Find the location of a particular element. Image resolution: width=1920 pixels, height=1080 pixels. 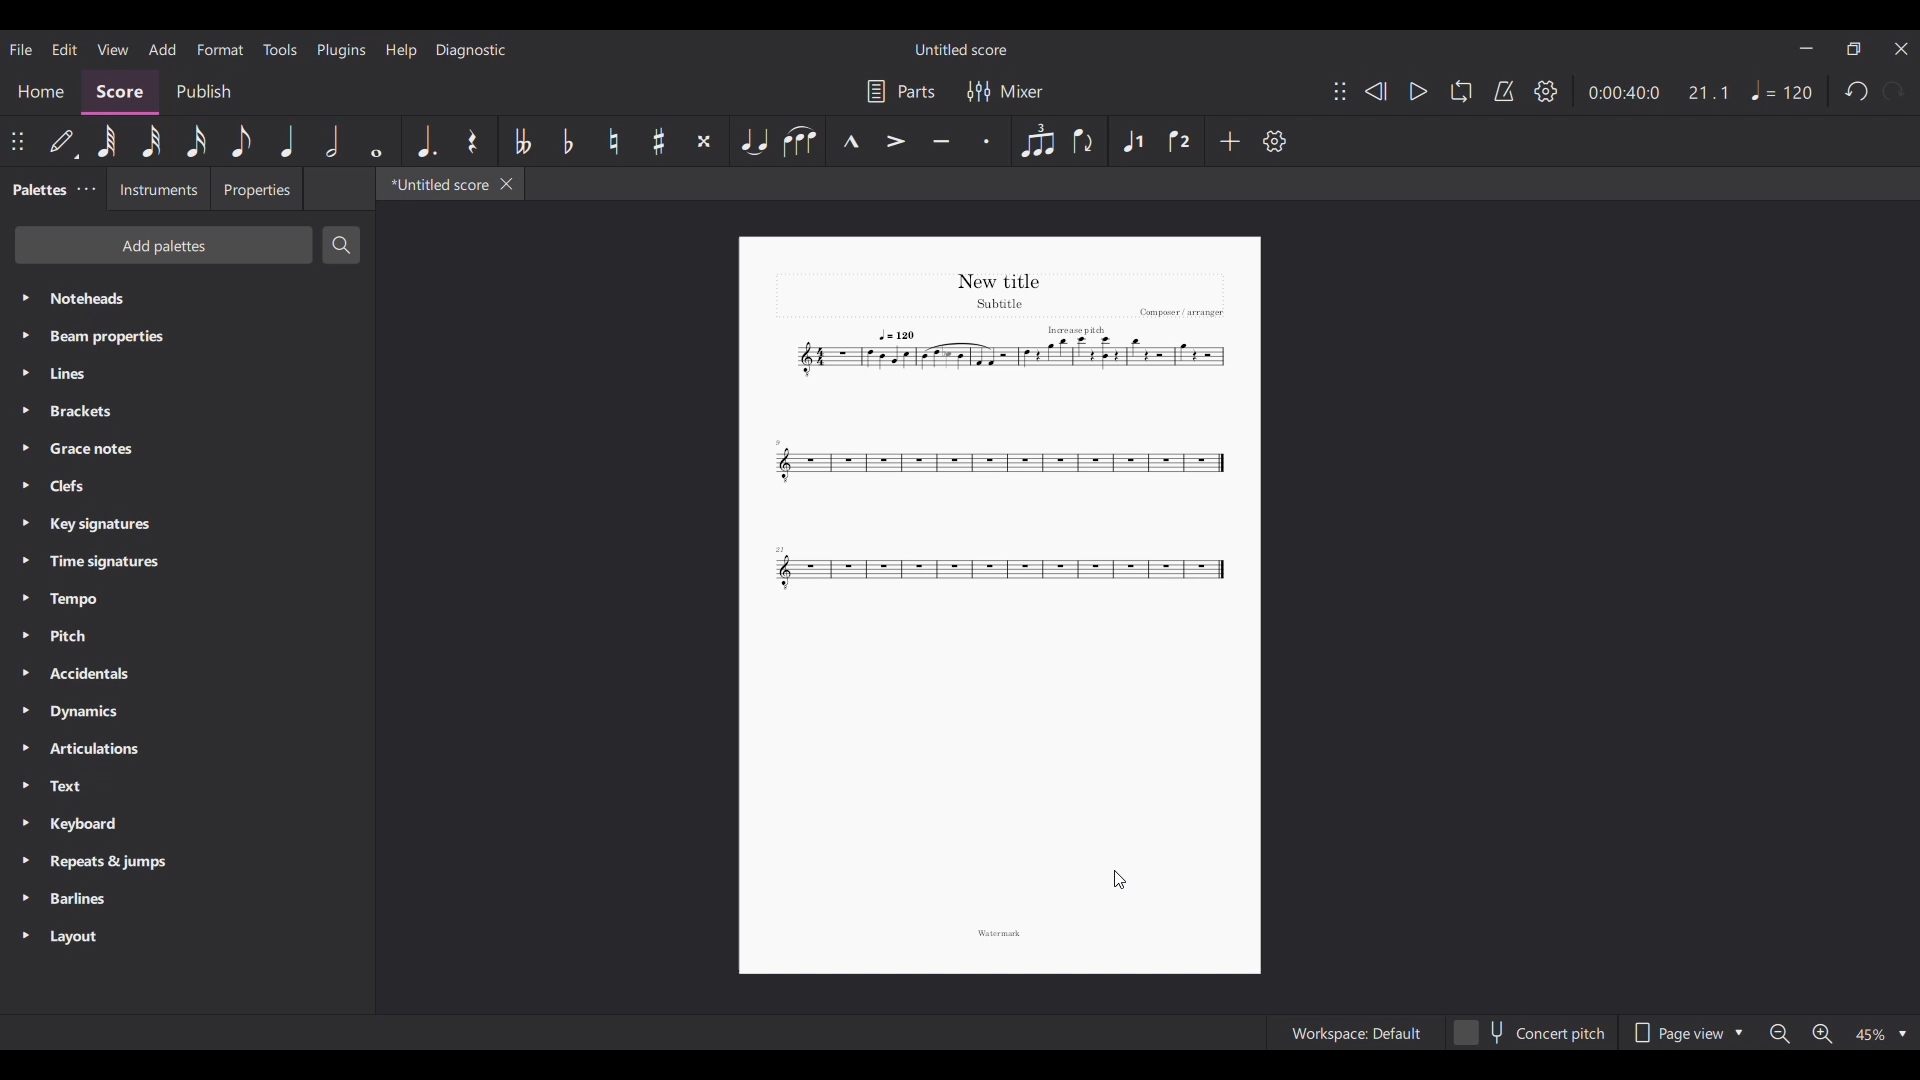

Toggle sharp is located at coordinates (660, 141).